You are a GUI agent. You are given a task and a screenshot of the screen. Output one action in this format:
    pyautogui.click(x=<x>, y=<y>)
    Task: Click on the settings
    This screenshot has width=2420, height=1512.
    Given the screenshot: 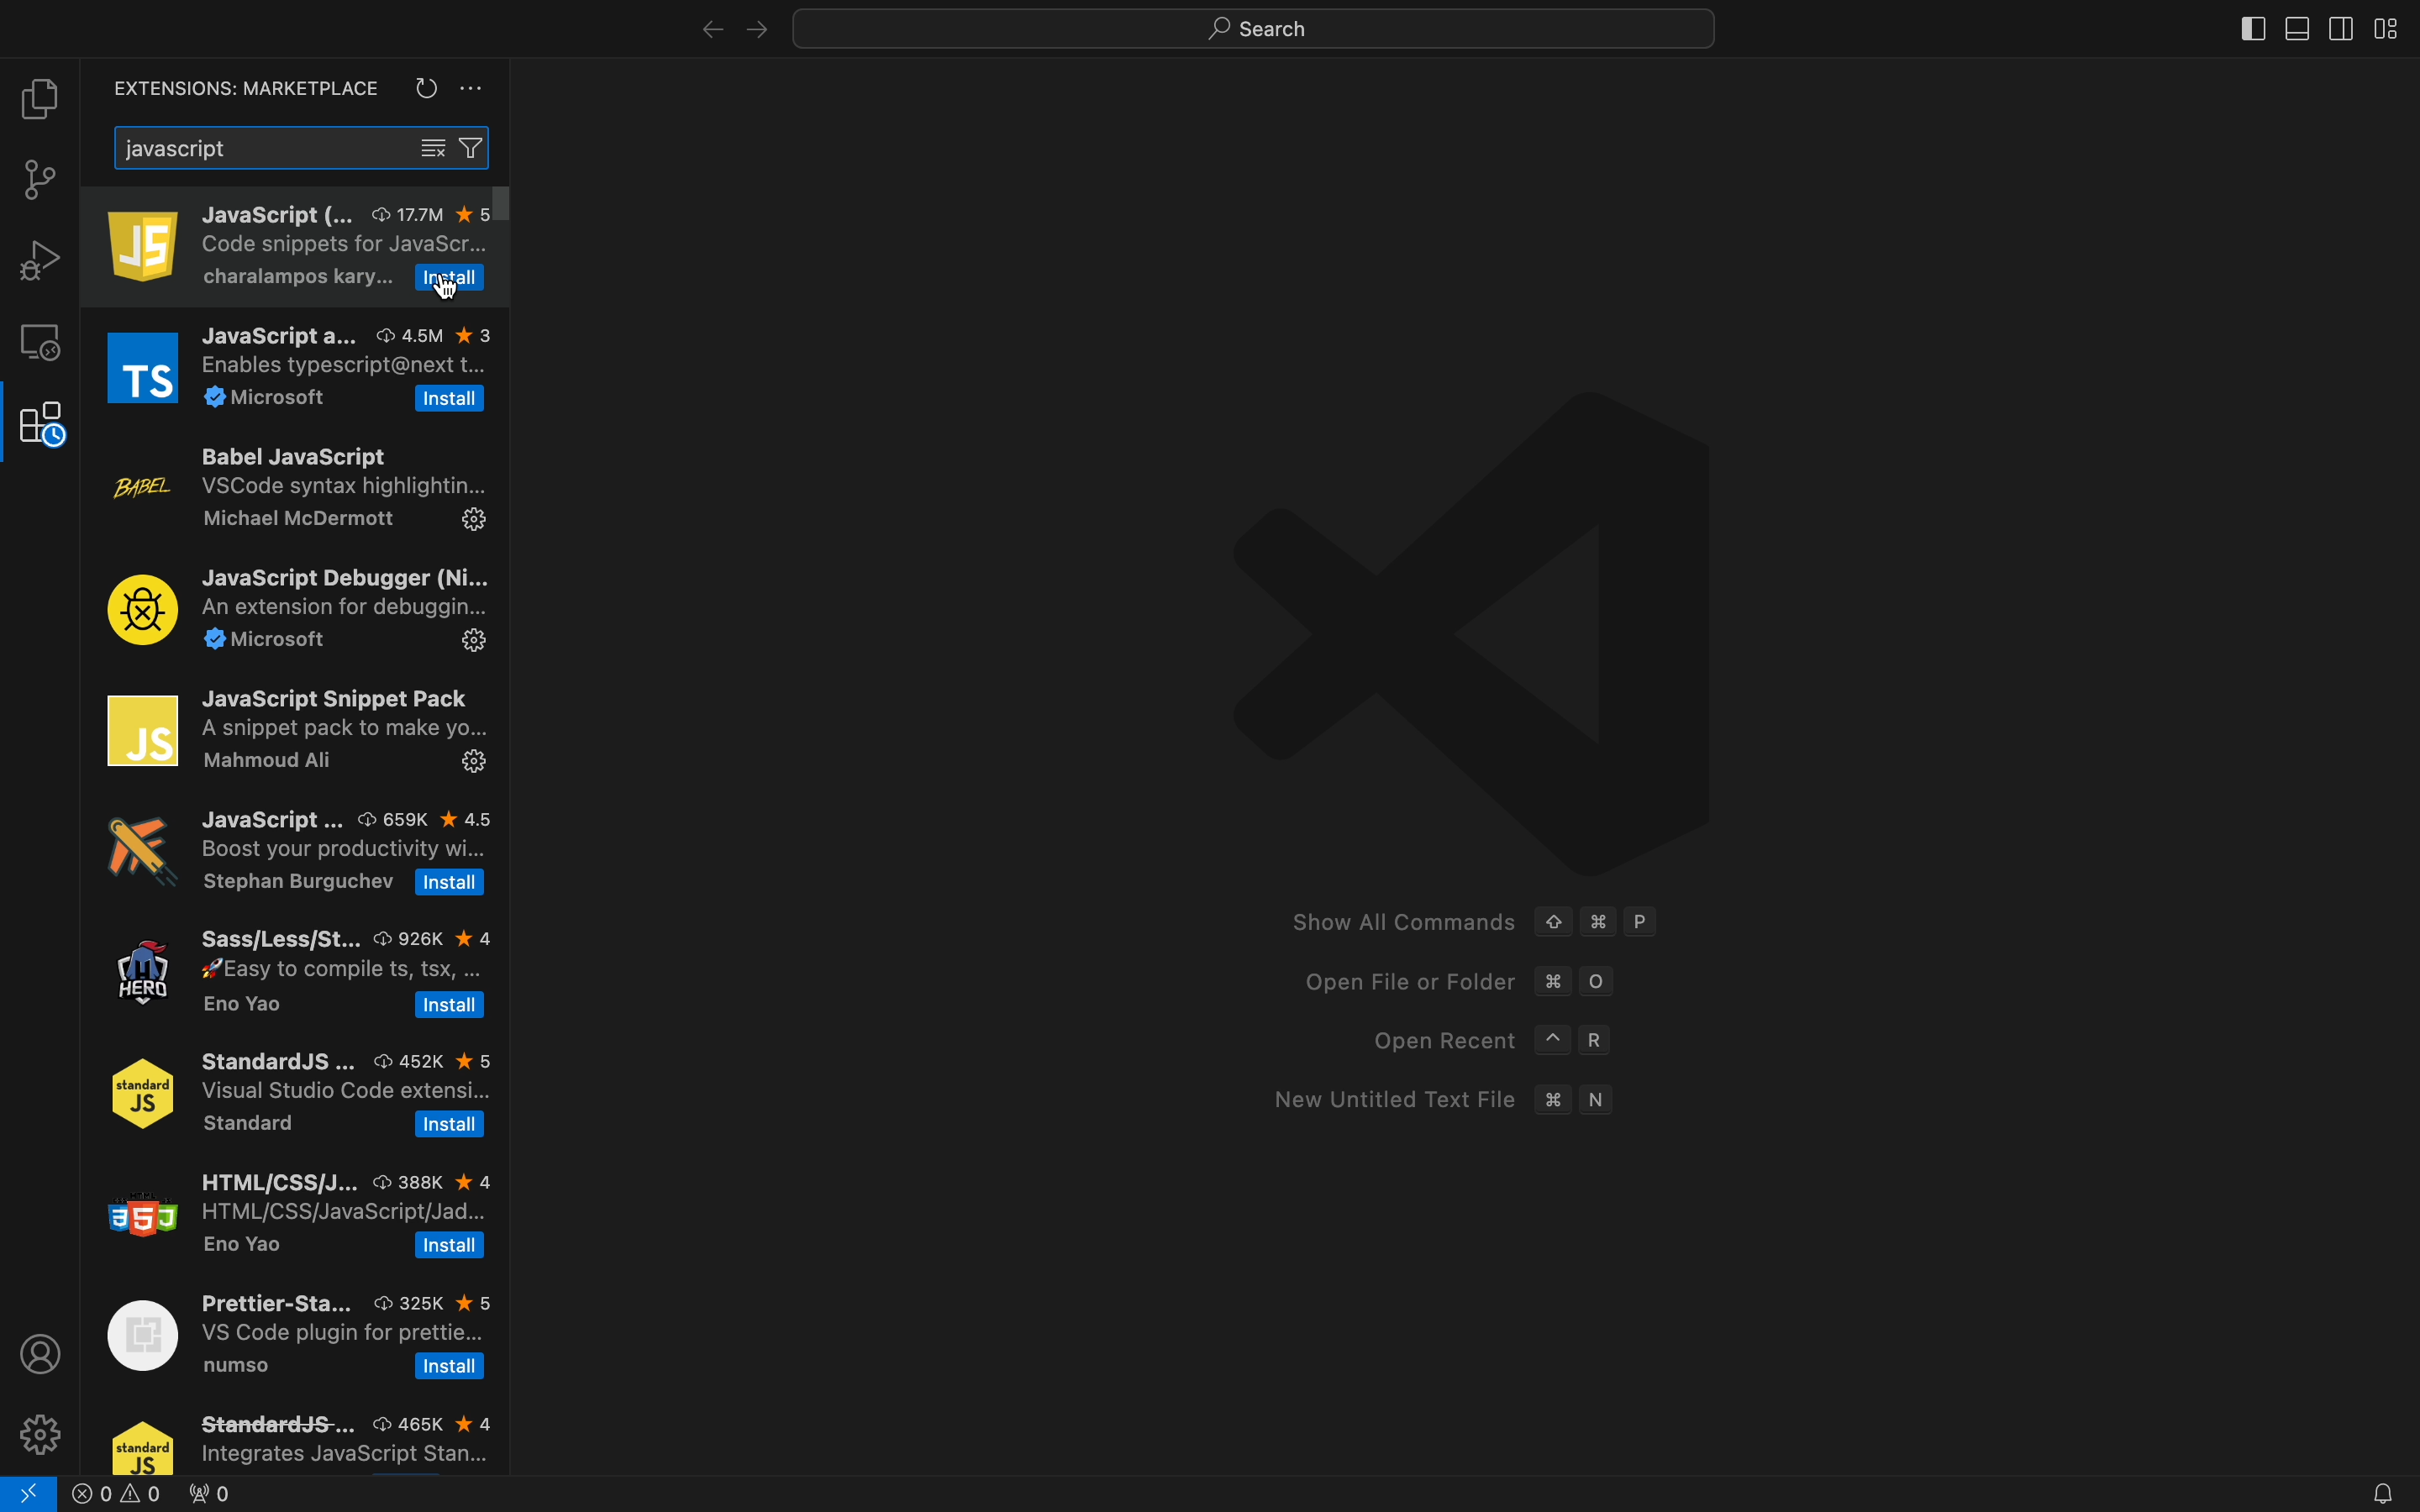 What is the action you would take?
    pyautogui.click(x=474, y=92)
    